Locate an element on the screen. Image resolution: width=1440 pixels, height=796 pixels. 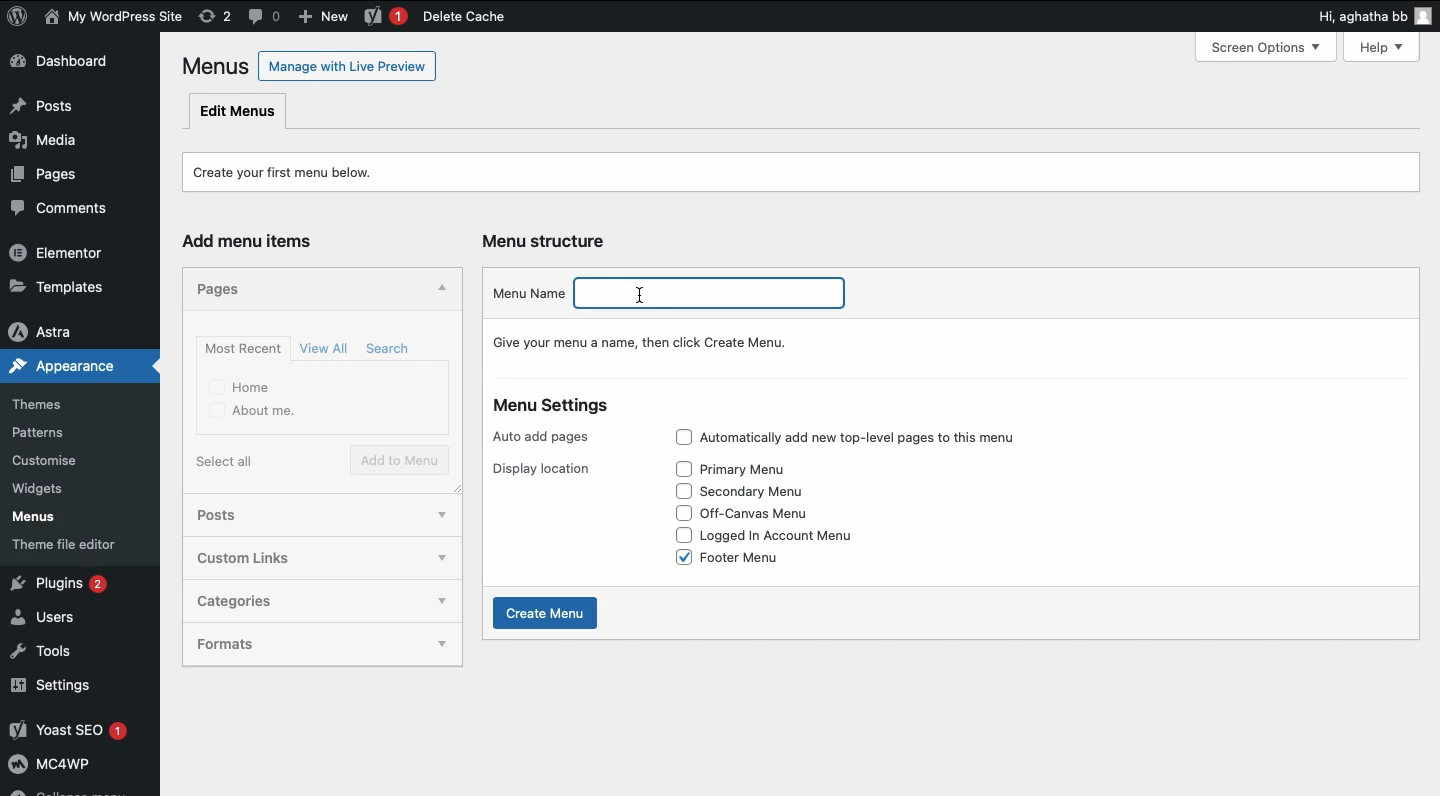
Categories is located at coordinates (291, 602).